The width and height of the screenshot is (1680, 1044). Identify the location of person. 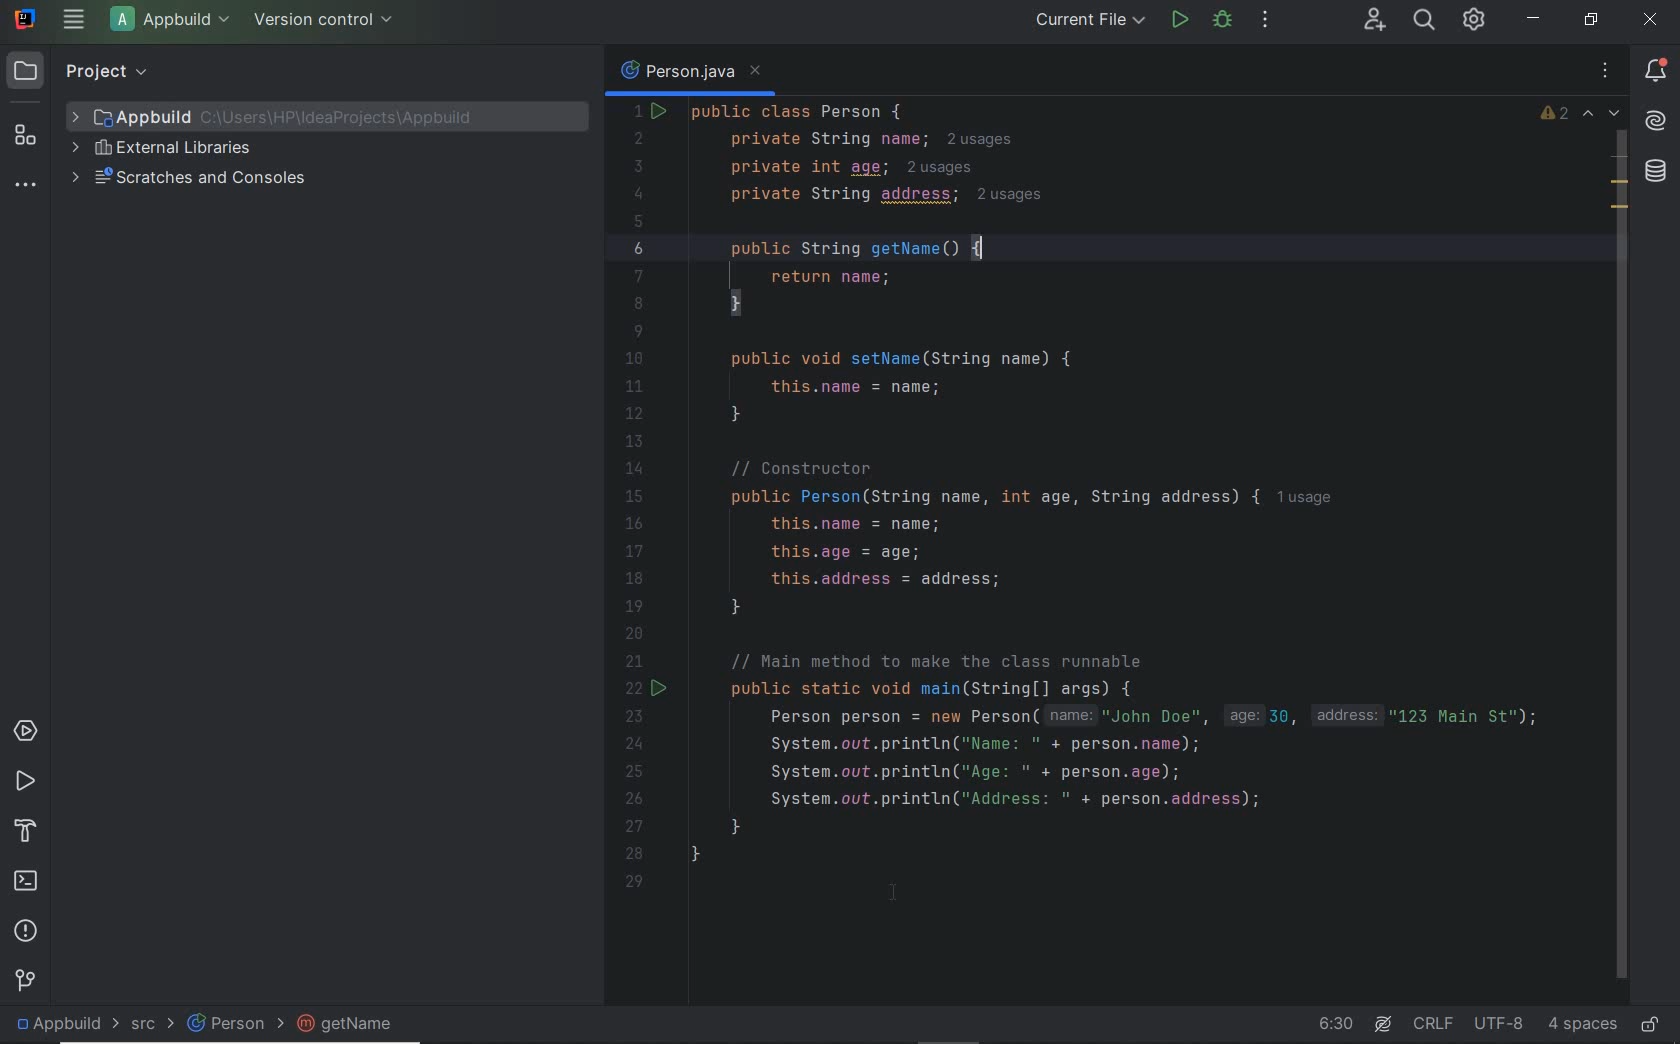
(247, 1028).